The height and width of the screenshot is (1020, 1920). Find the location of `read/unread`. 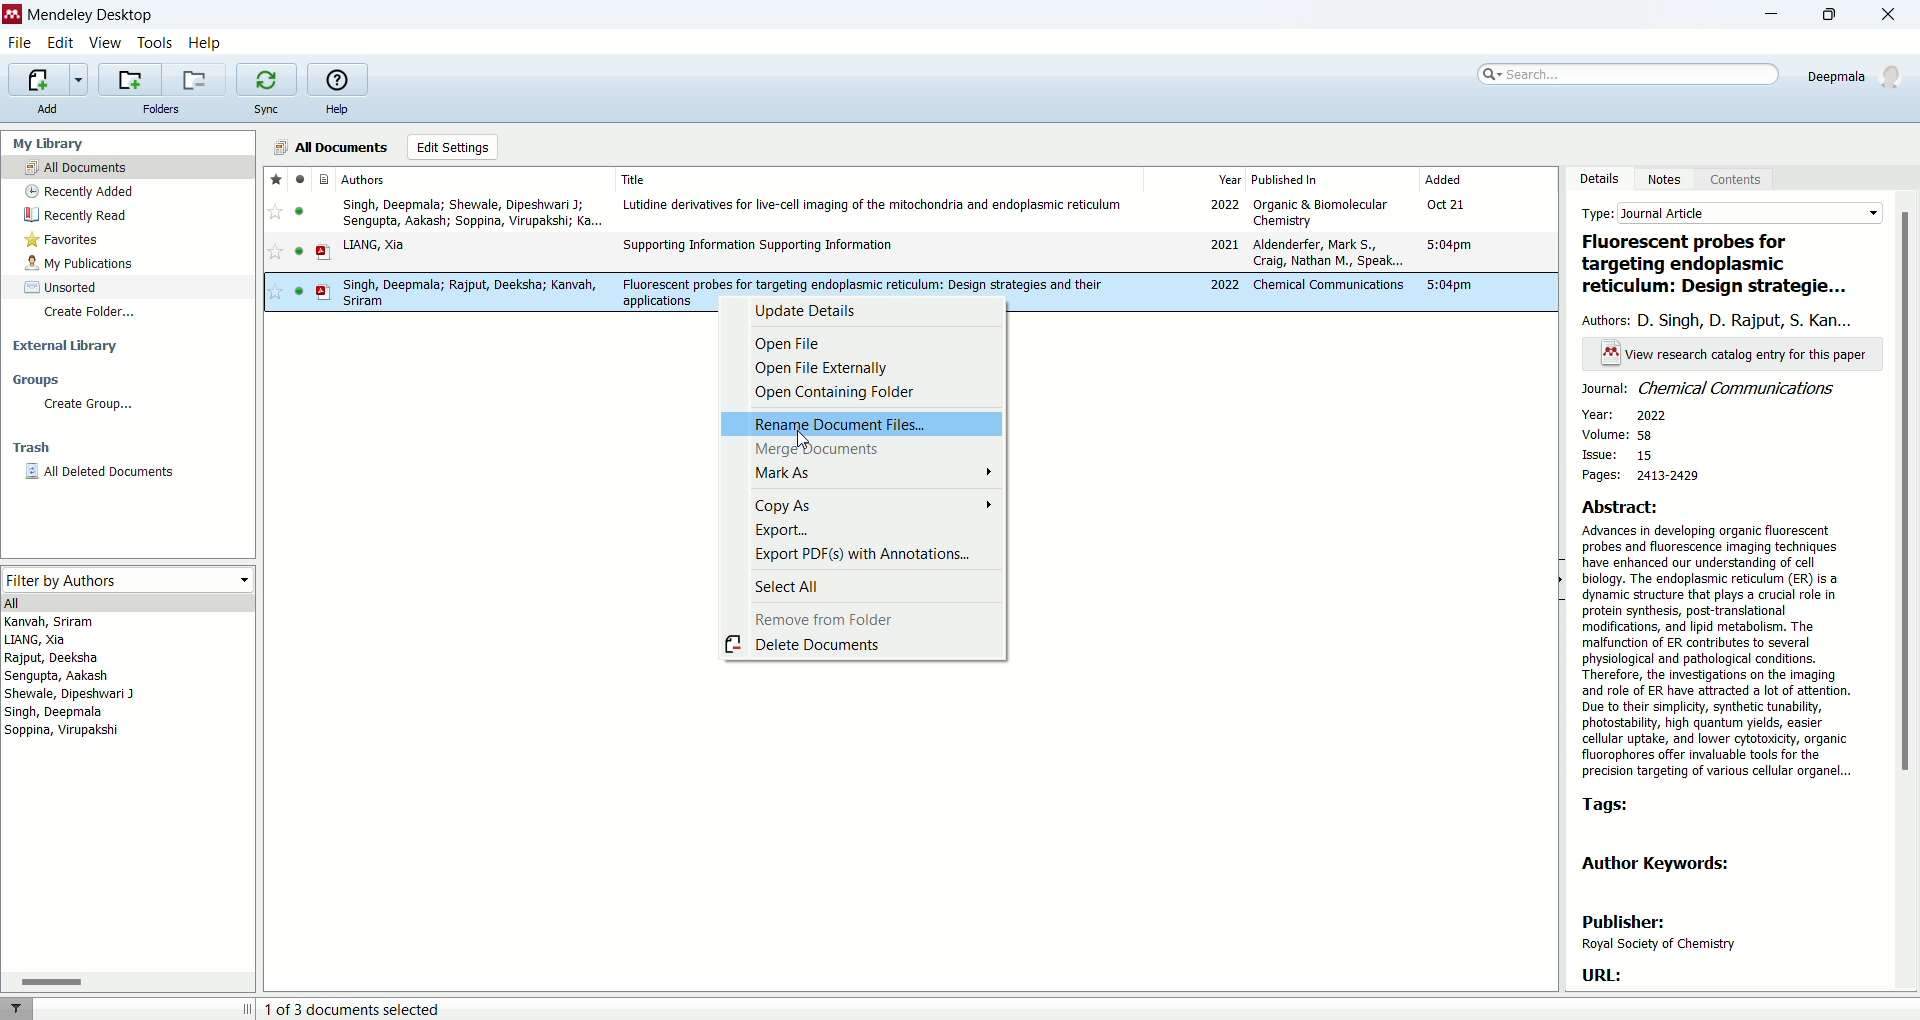

read/unread is located at coordinates (298, 178).